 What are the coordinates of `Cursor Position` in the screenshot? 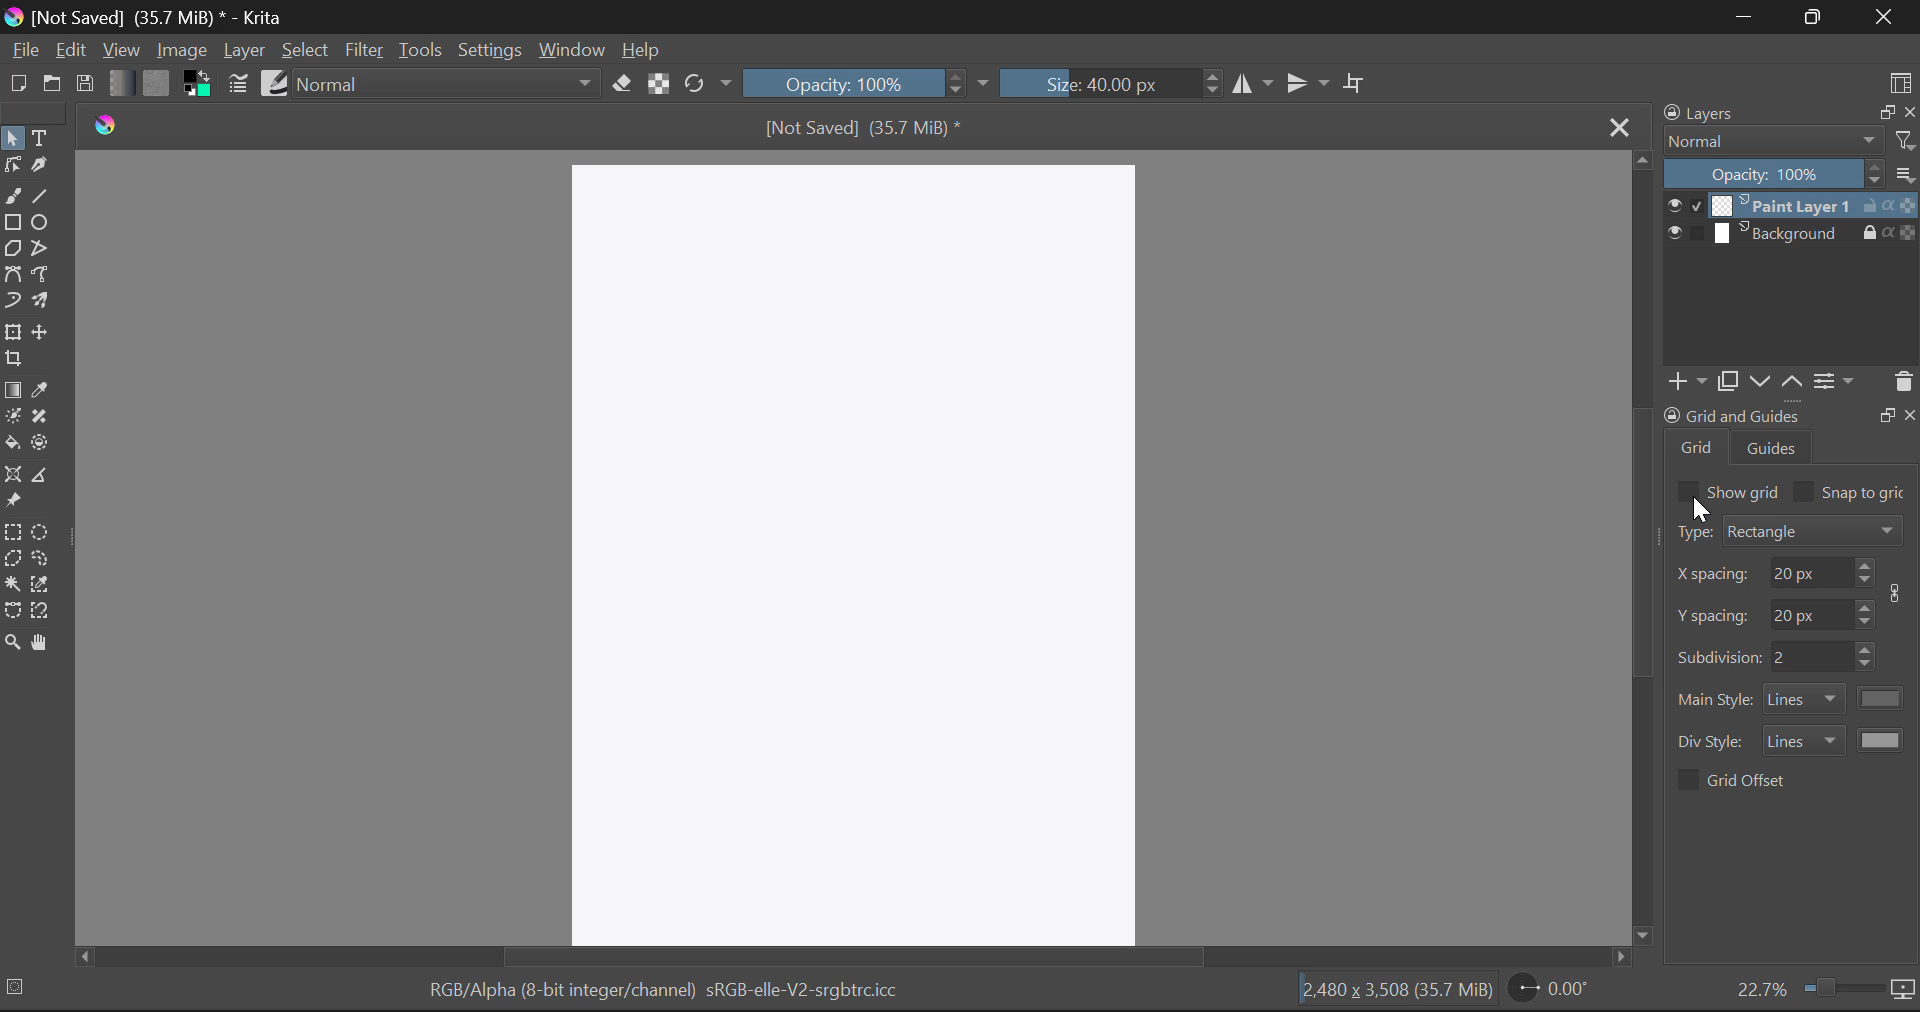 It's located at (1700, 509).